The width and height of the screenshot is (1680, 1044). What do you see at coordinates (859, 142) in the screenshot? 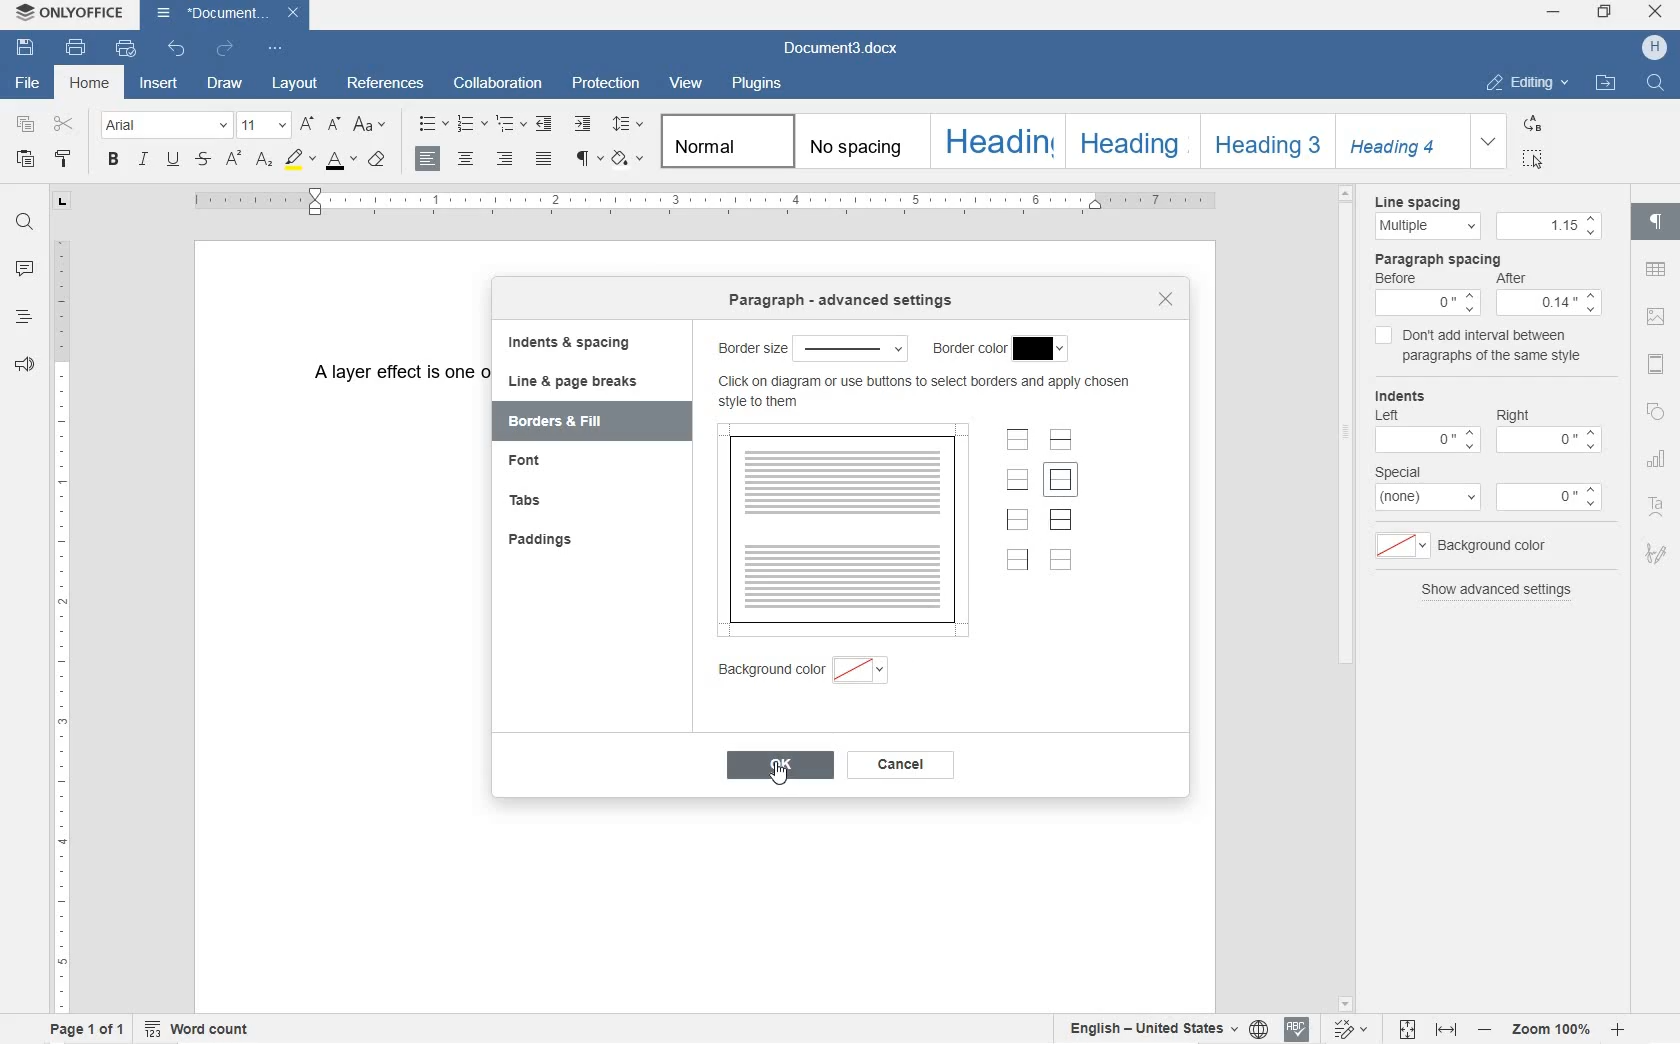
I see `NO SPACING` at bounding box center [859, 142].